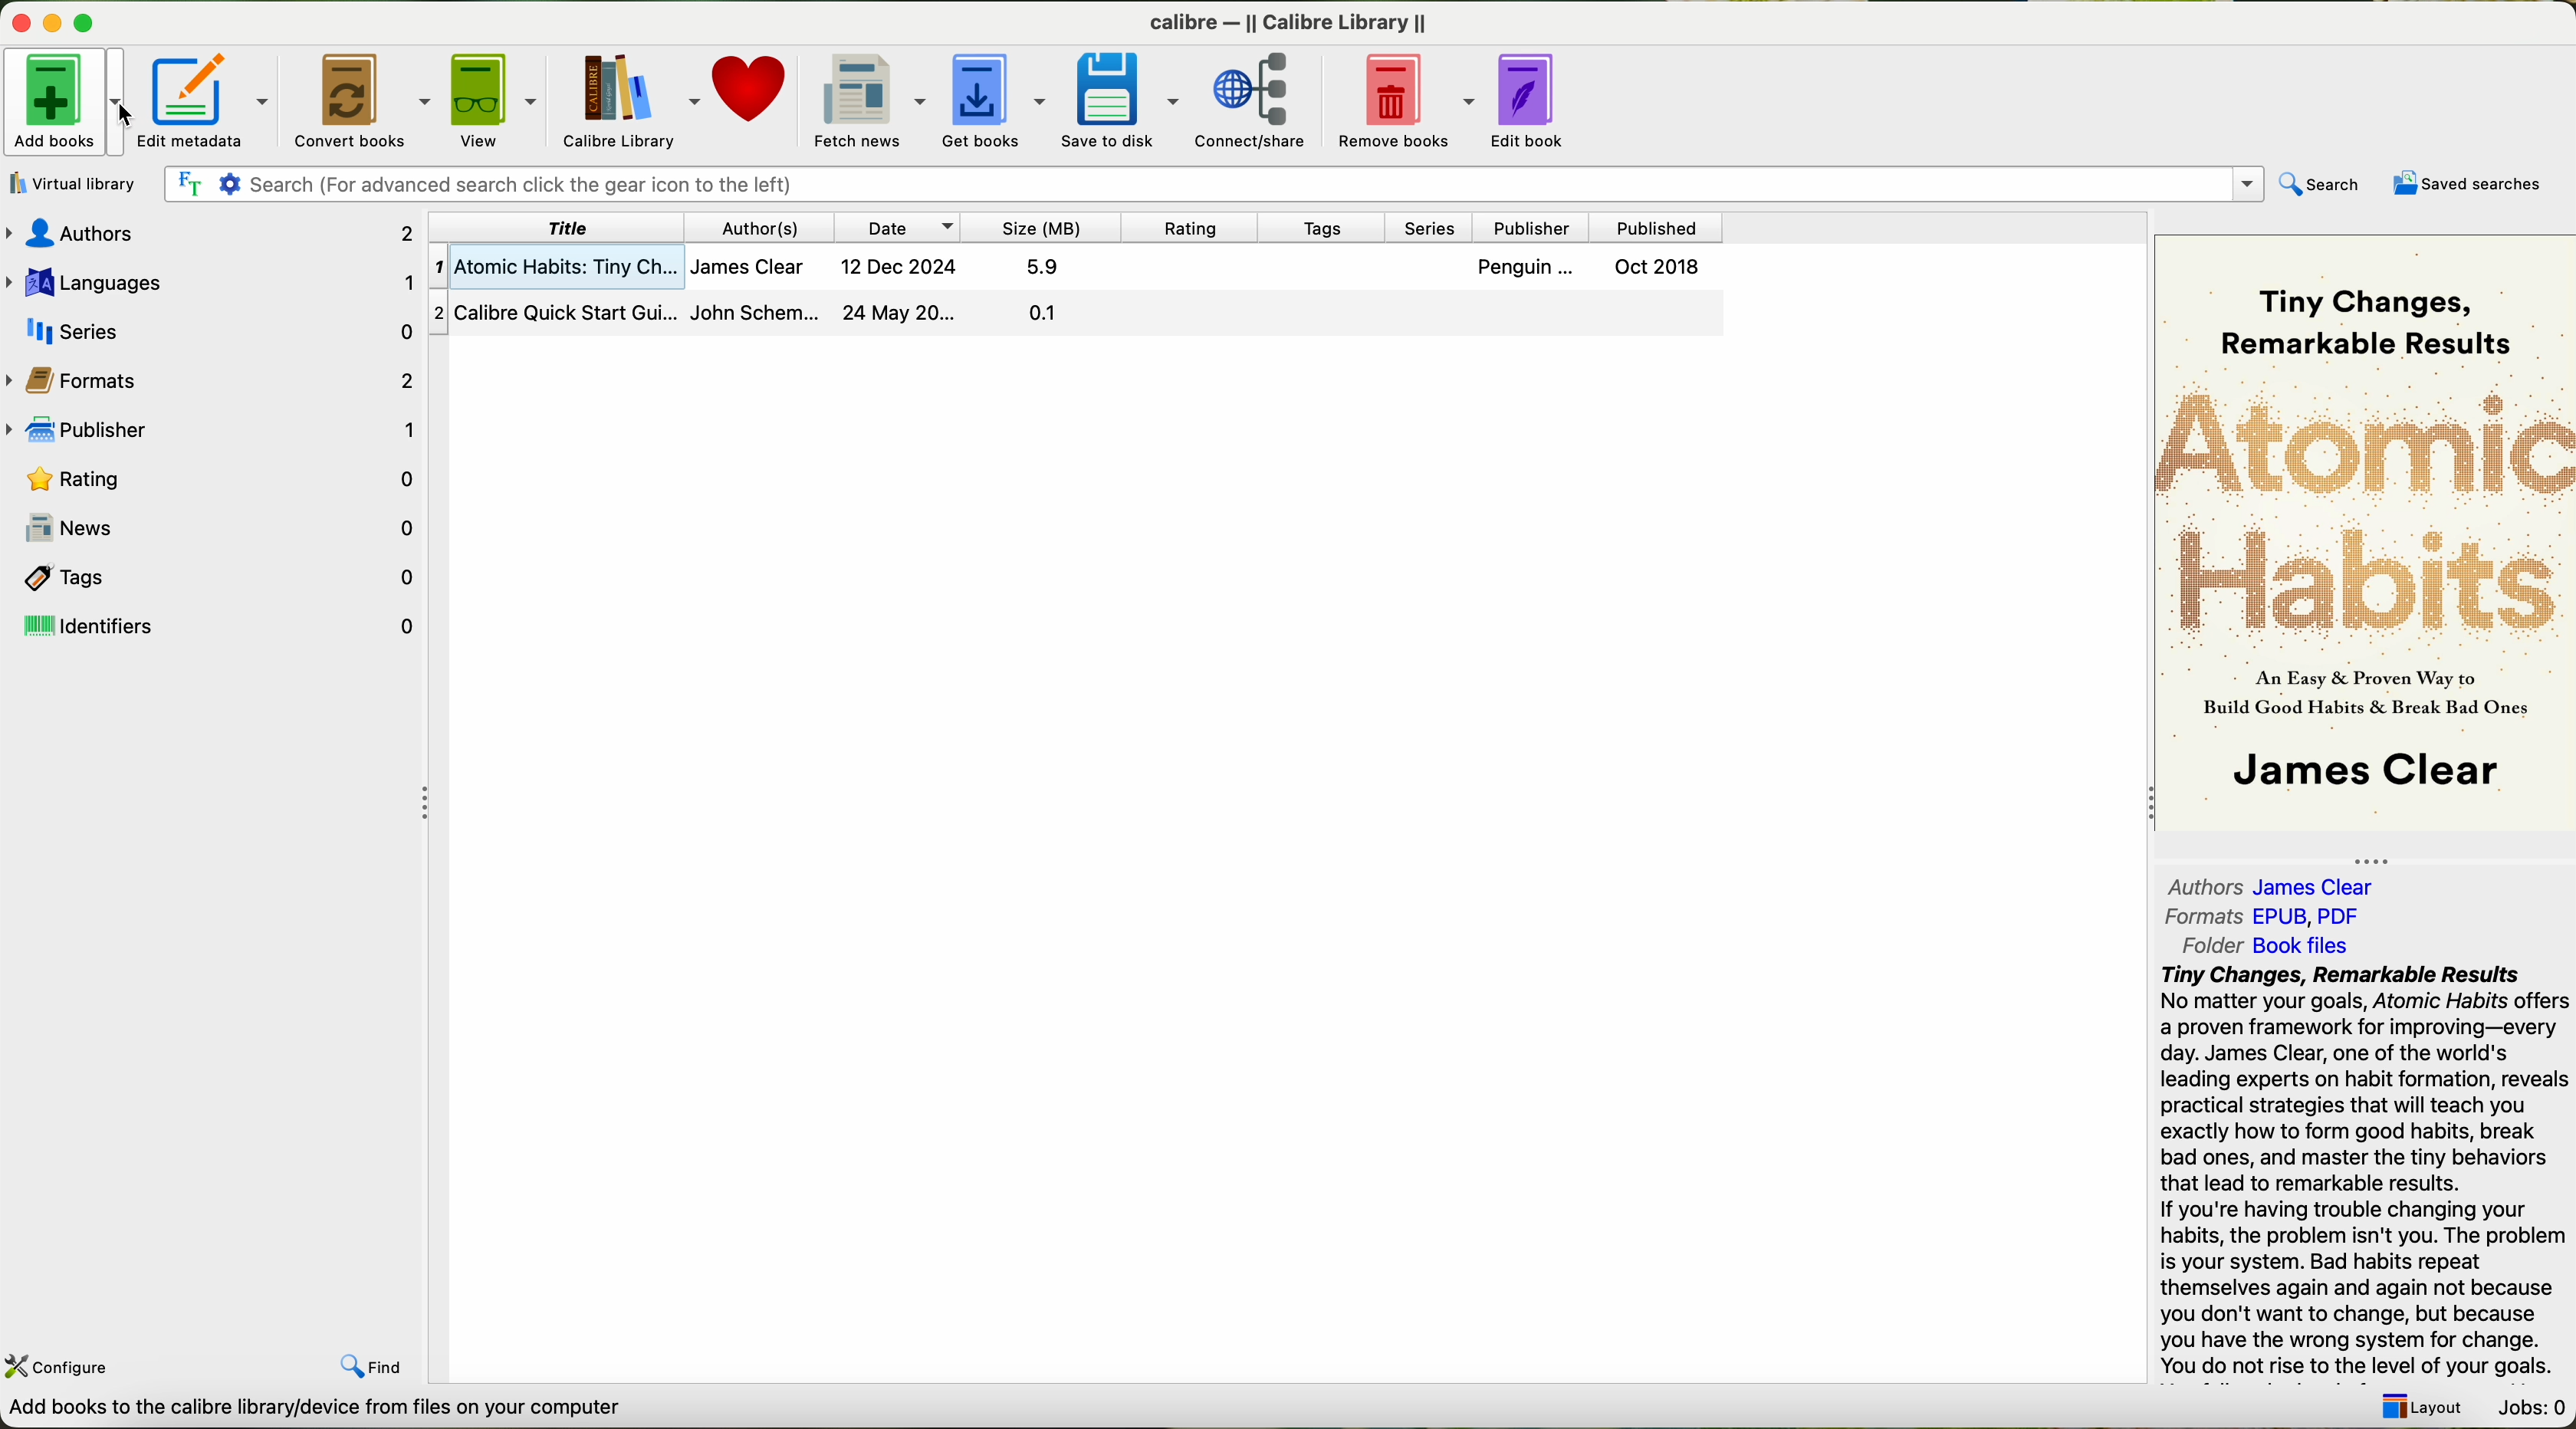  I want to click on edit book, so click(1533, 106).